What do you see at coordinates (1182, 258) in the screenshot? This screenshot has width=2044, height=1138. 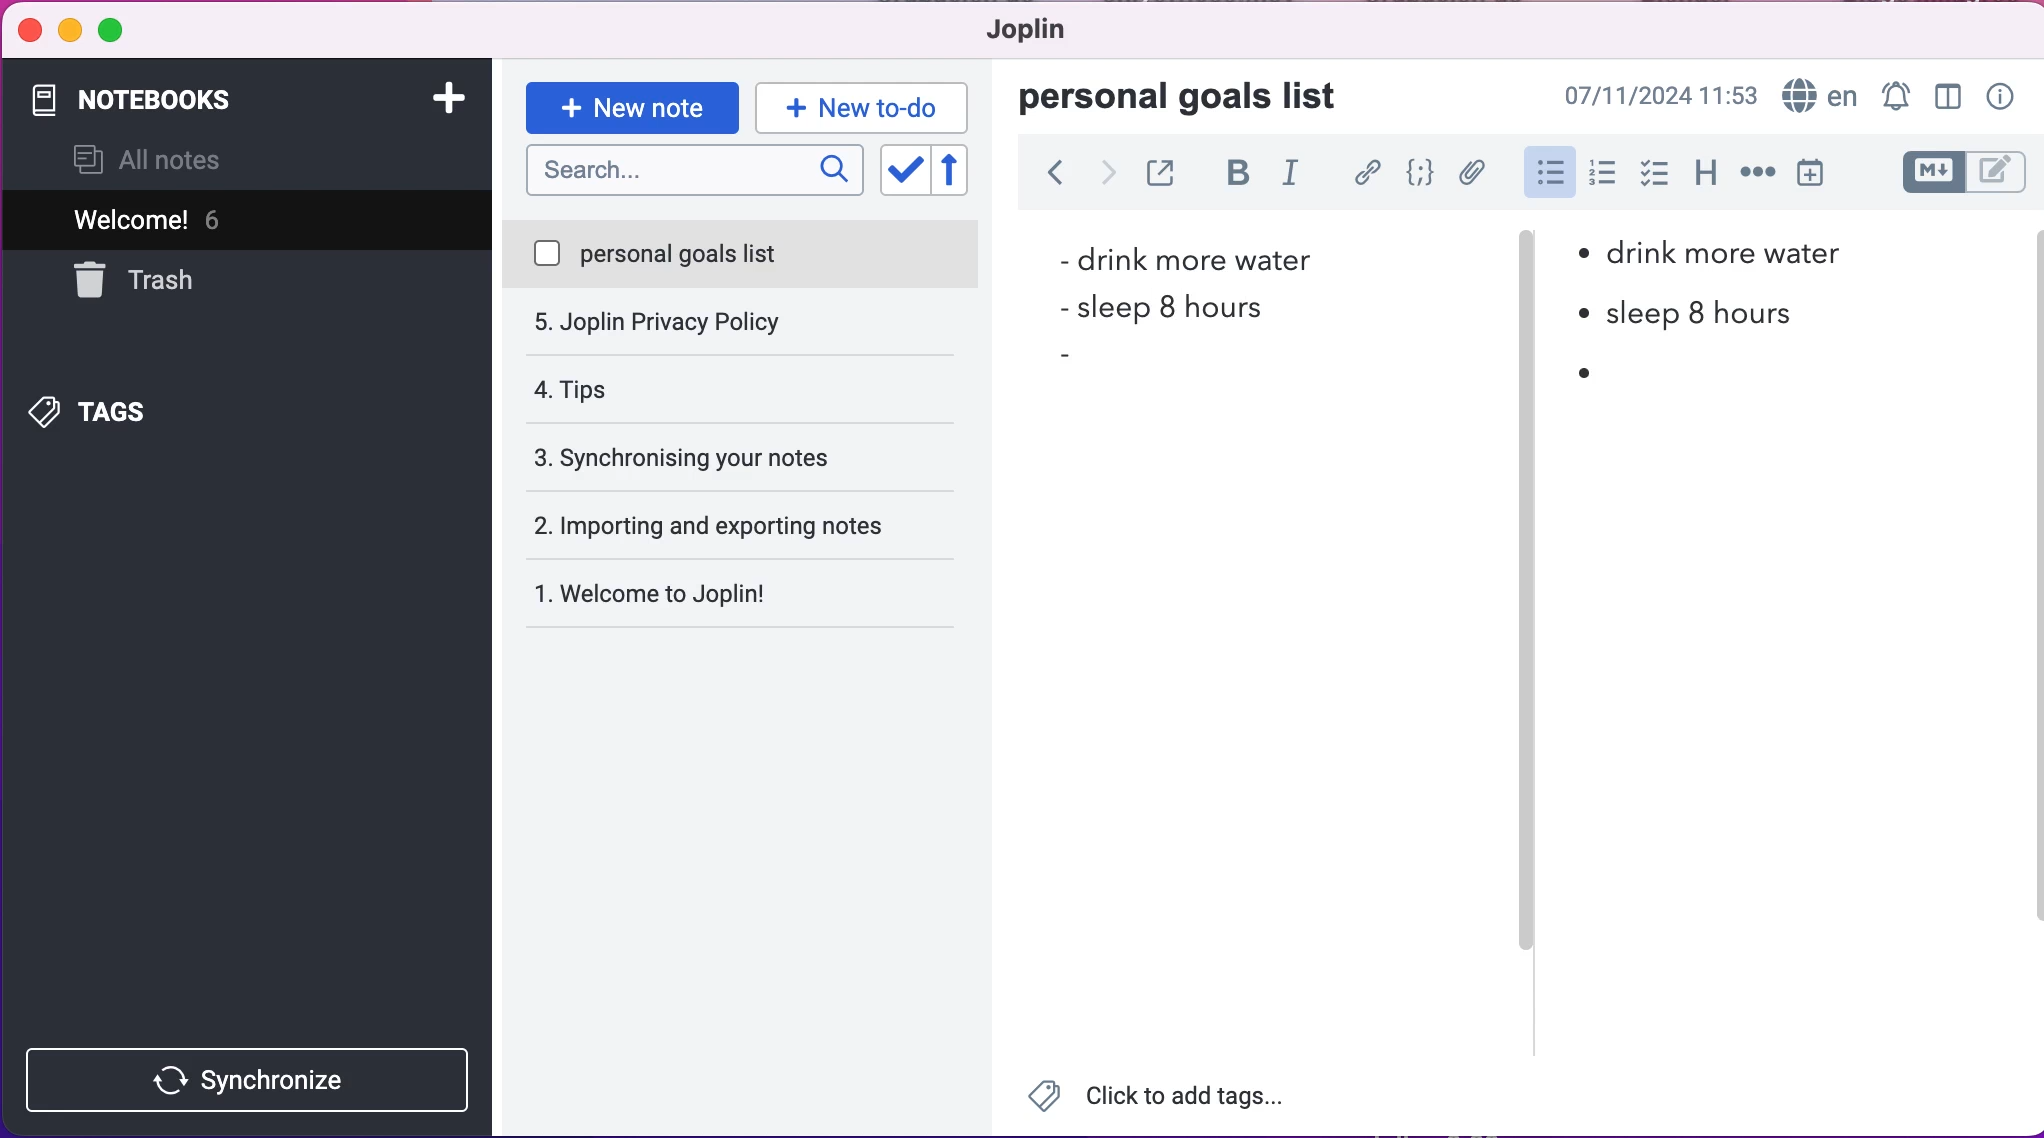 I see `drink more water` at bounding box center [1182, 258].